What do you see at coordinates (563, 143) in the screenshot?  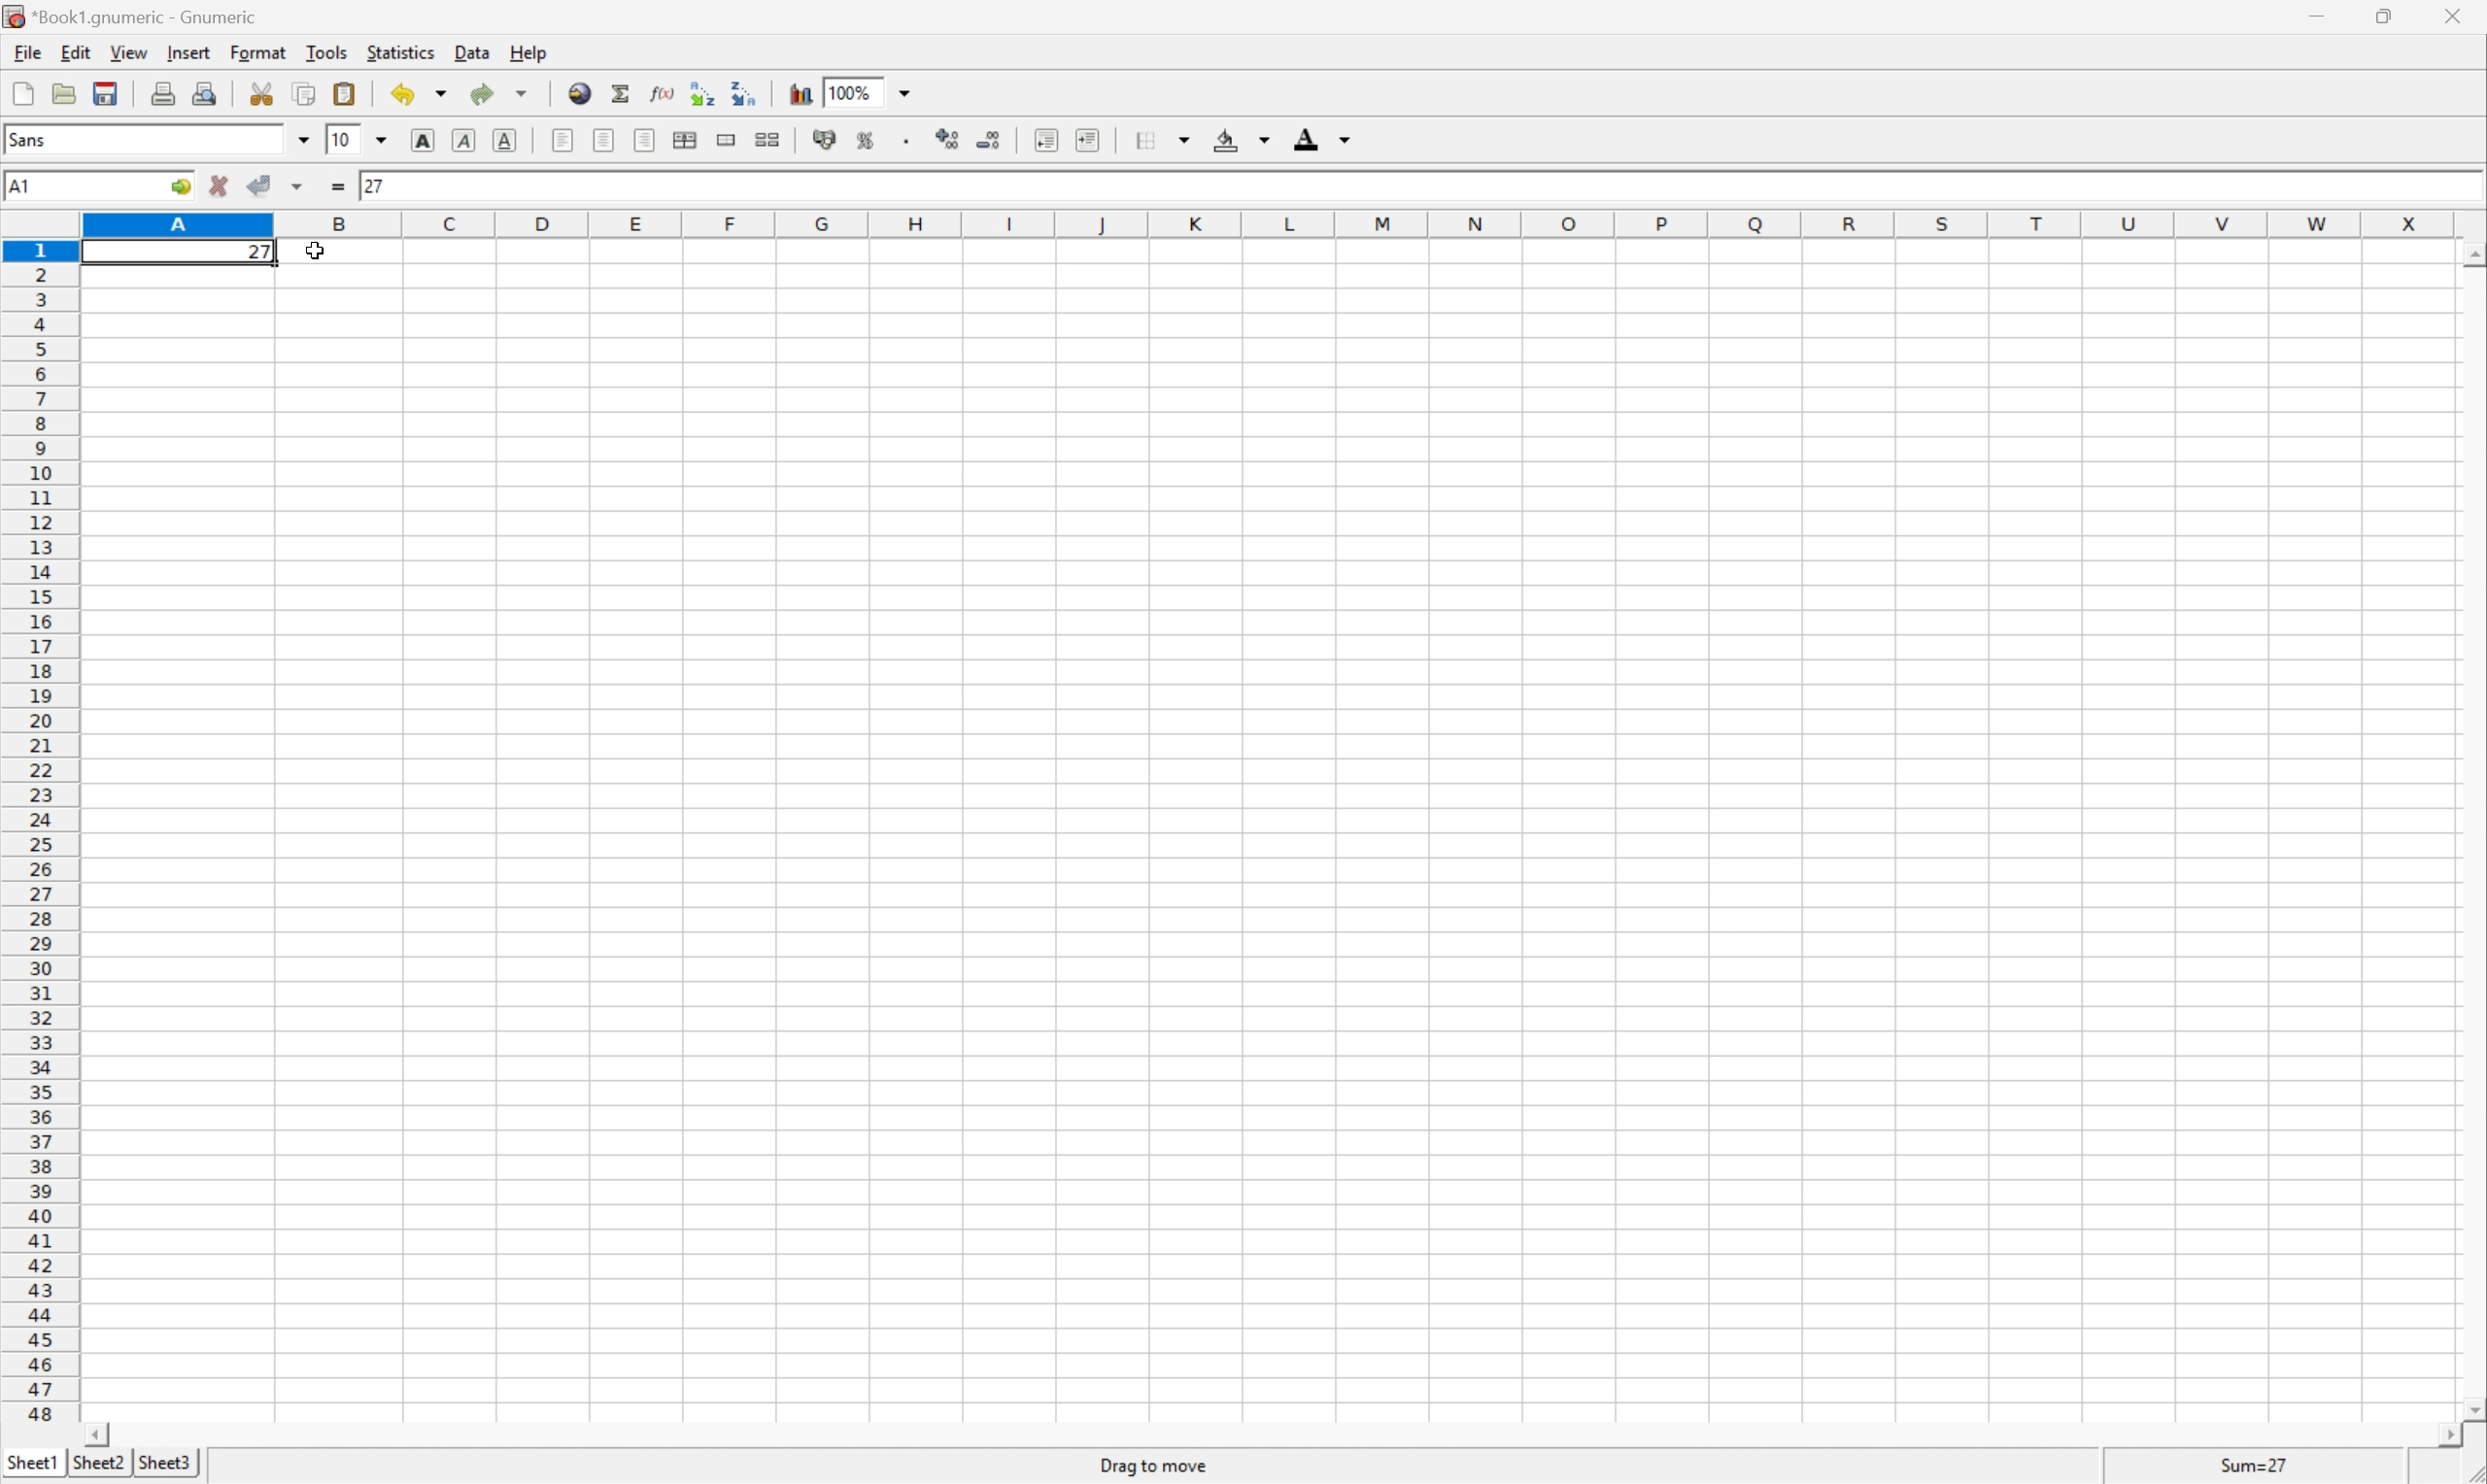 I see `Align Left` at bounding box center [563, 143].